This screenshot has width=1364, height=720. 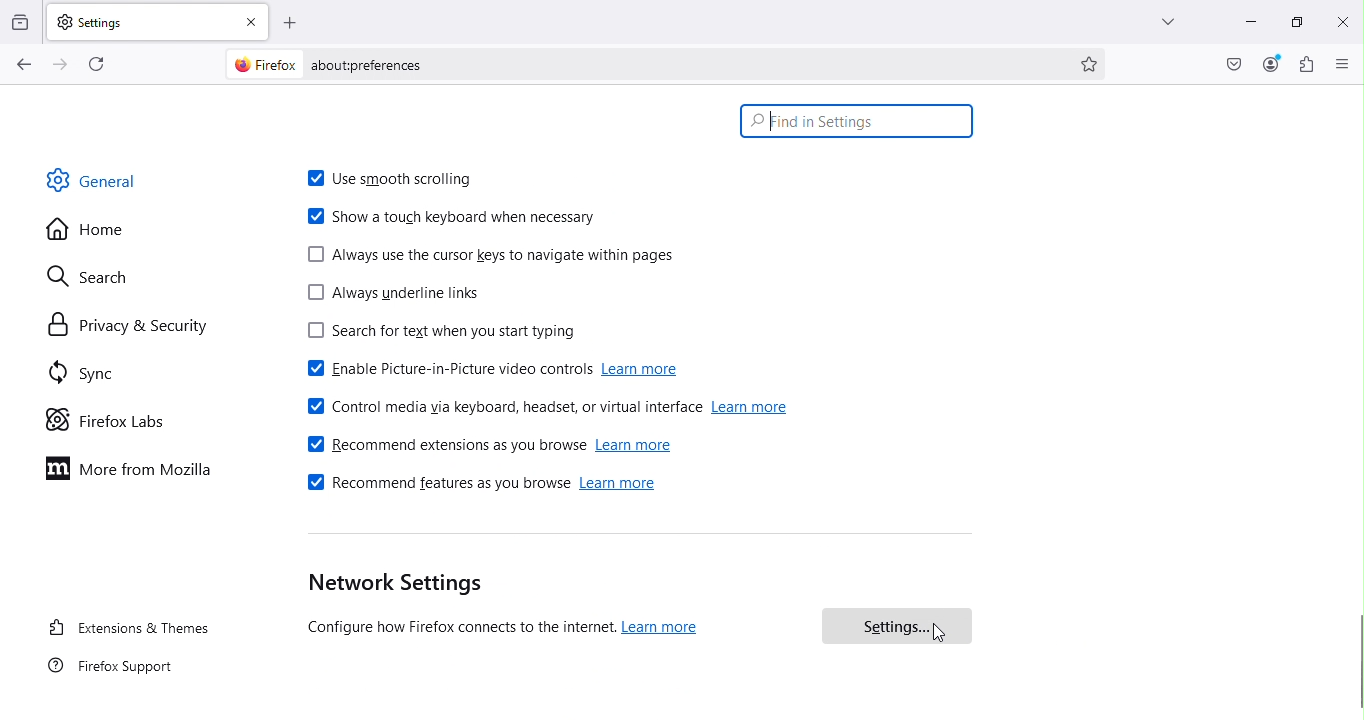 What do you see at coordinates (142, 21) in the screenshot?
I see `Settings` at bounding box center [142, 21].